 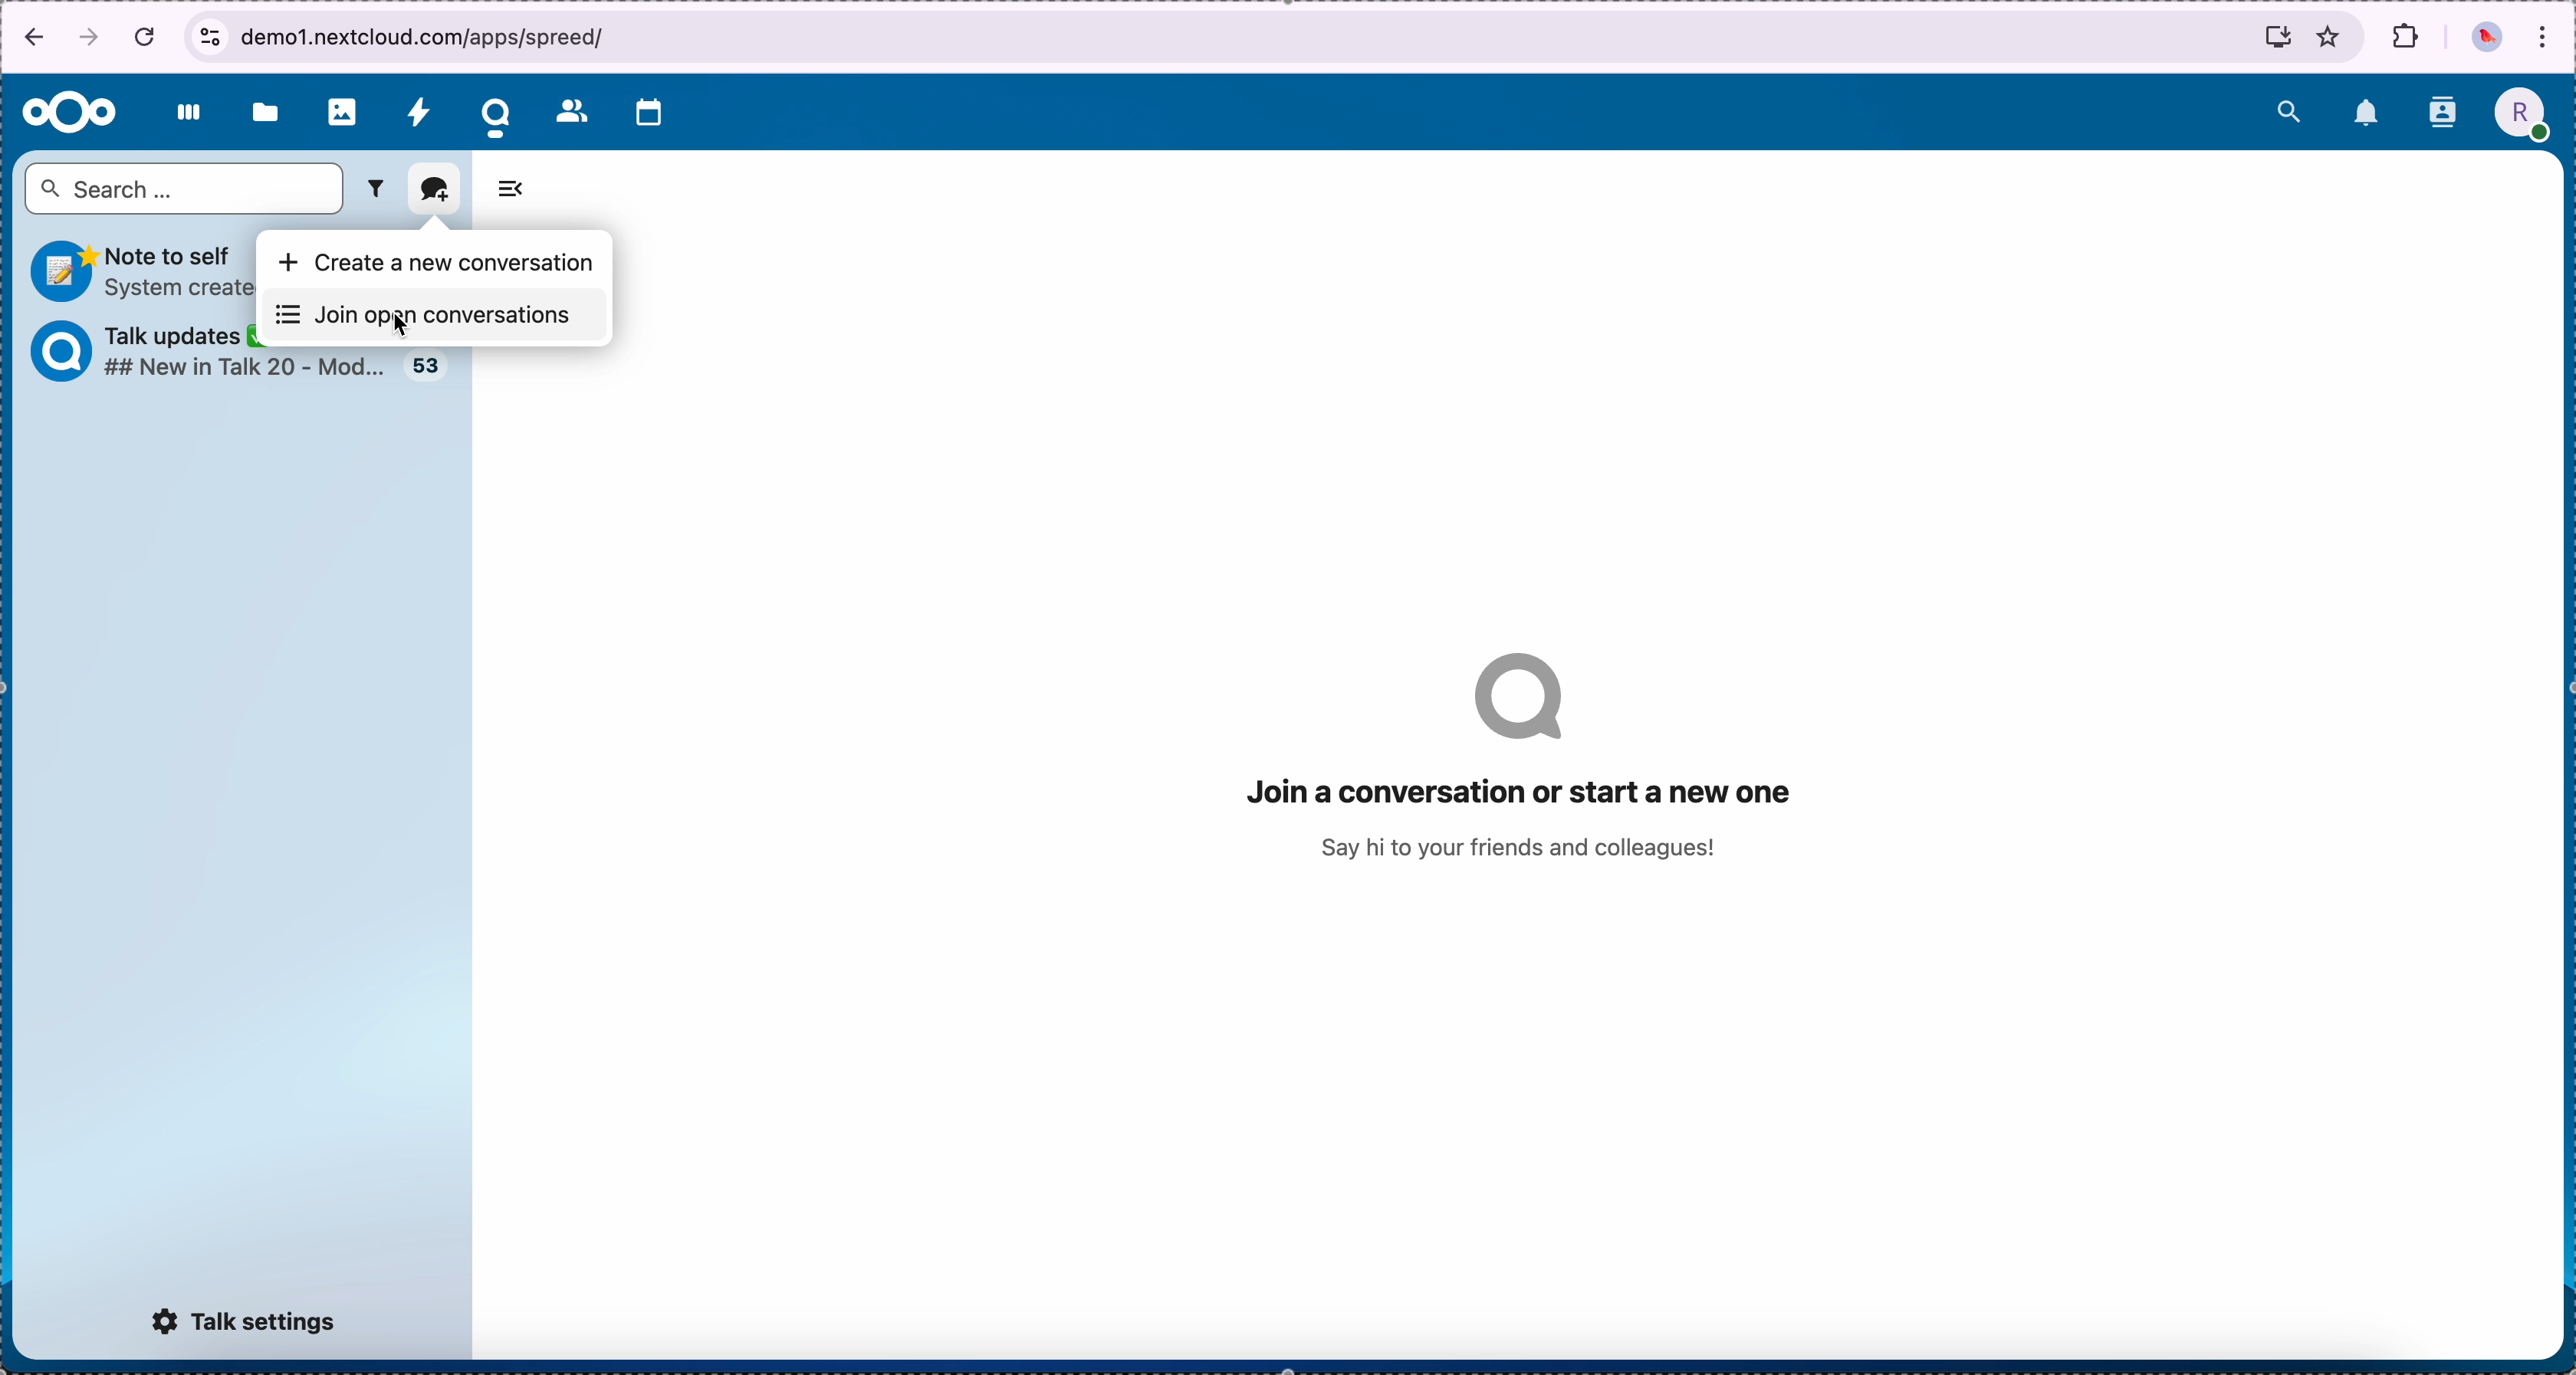 What do you see at coordinates (243, 1325) in the screenshot?
I see `talk settings` at bounding box center [243, 1325].